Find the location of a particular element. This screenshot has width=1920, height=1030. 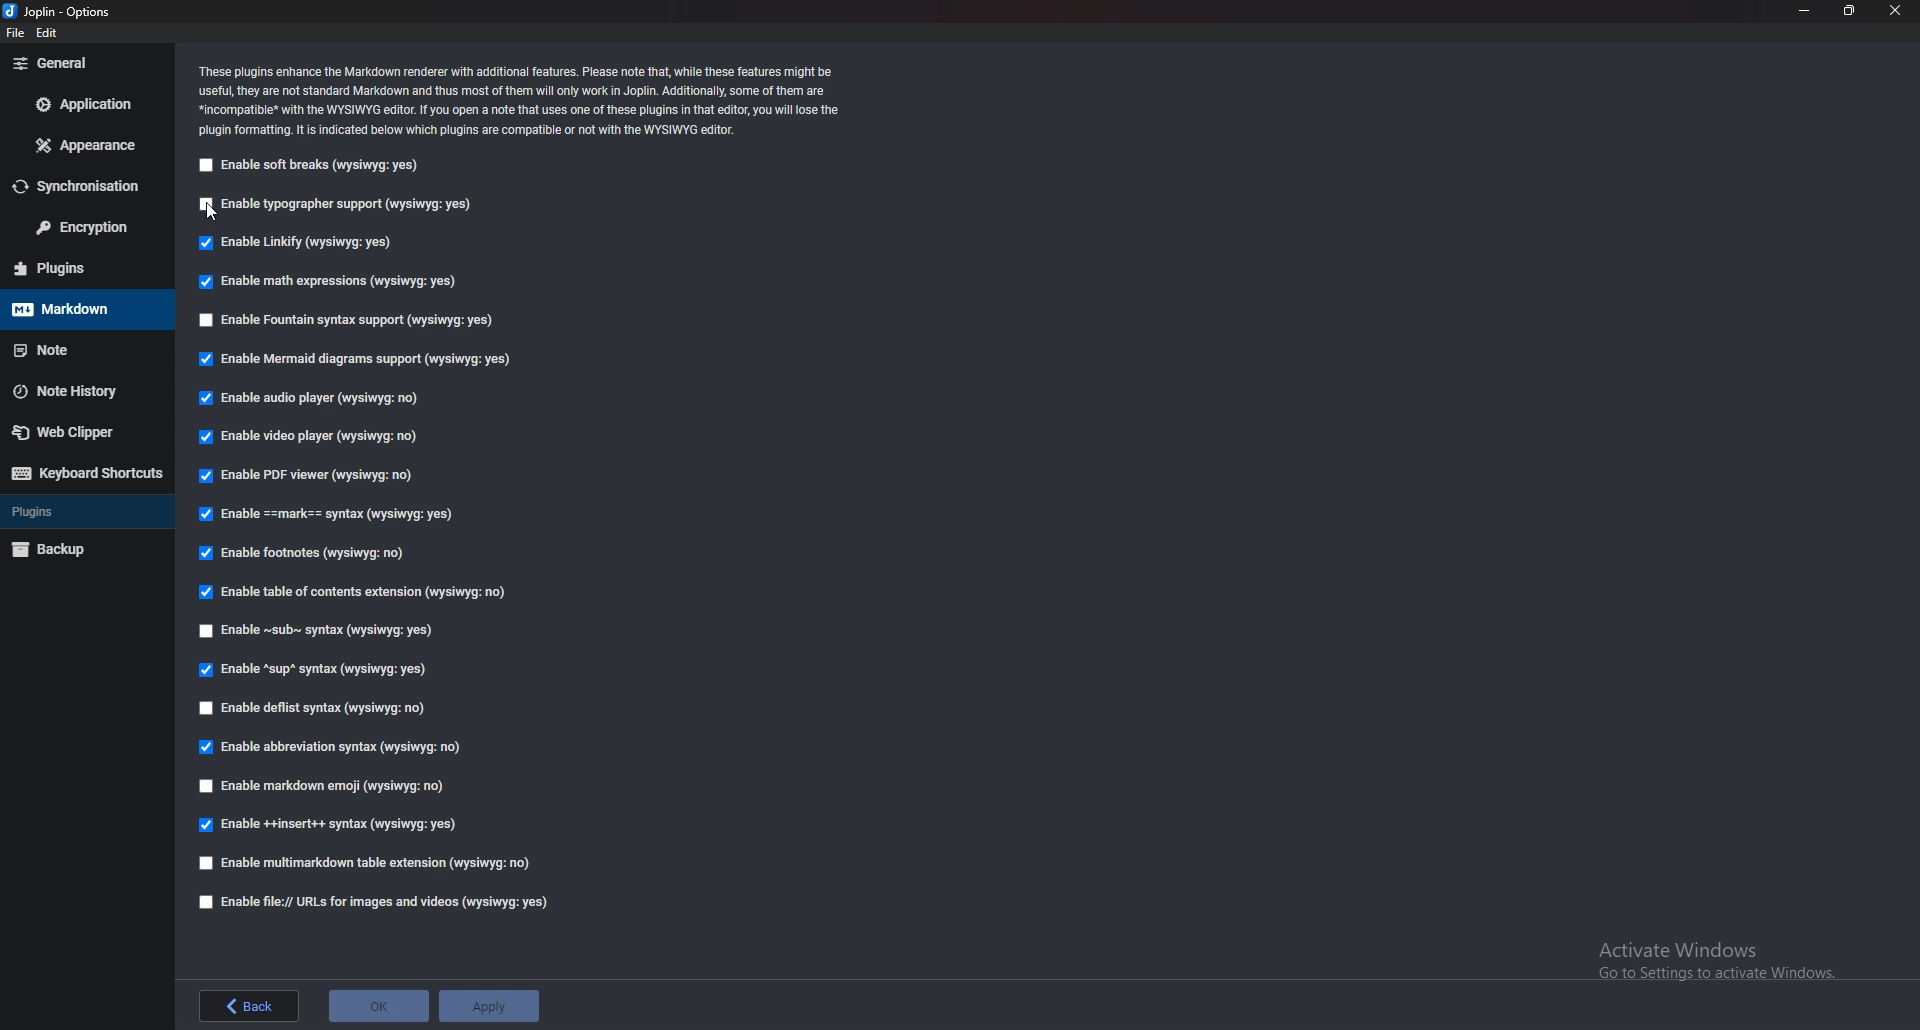

resize is located at coordinates (1847, 10).